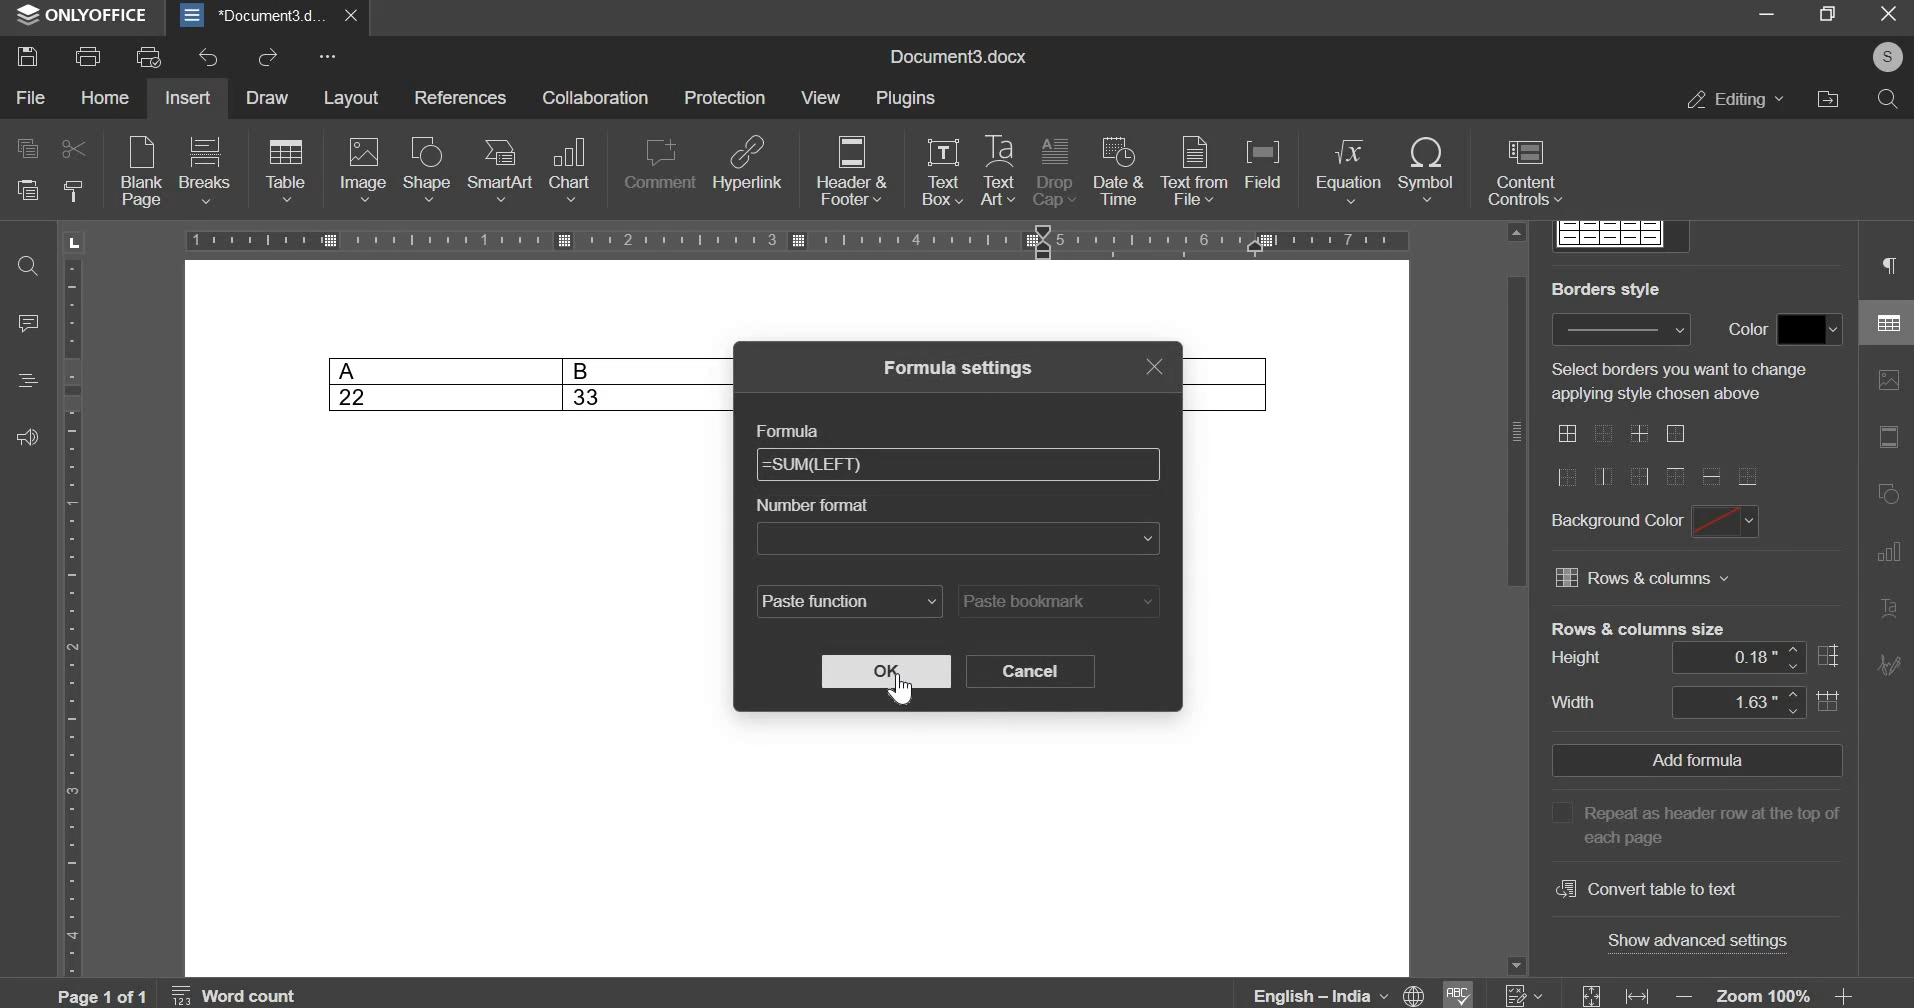  Describe the element at coordinates (1657, 456) in the screenshot. I see `border options` at that location.